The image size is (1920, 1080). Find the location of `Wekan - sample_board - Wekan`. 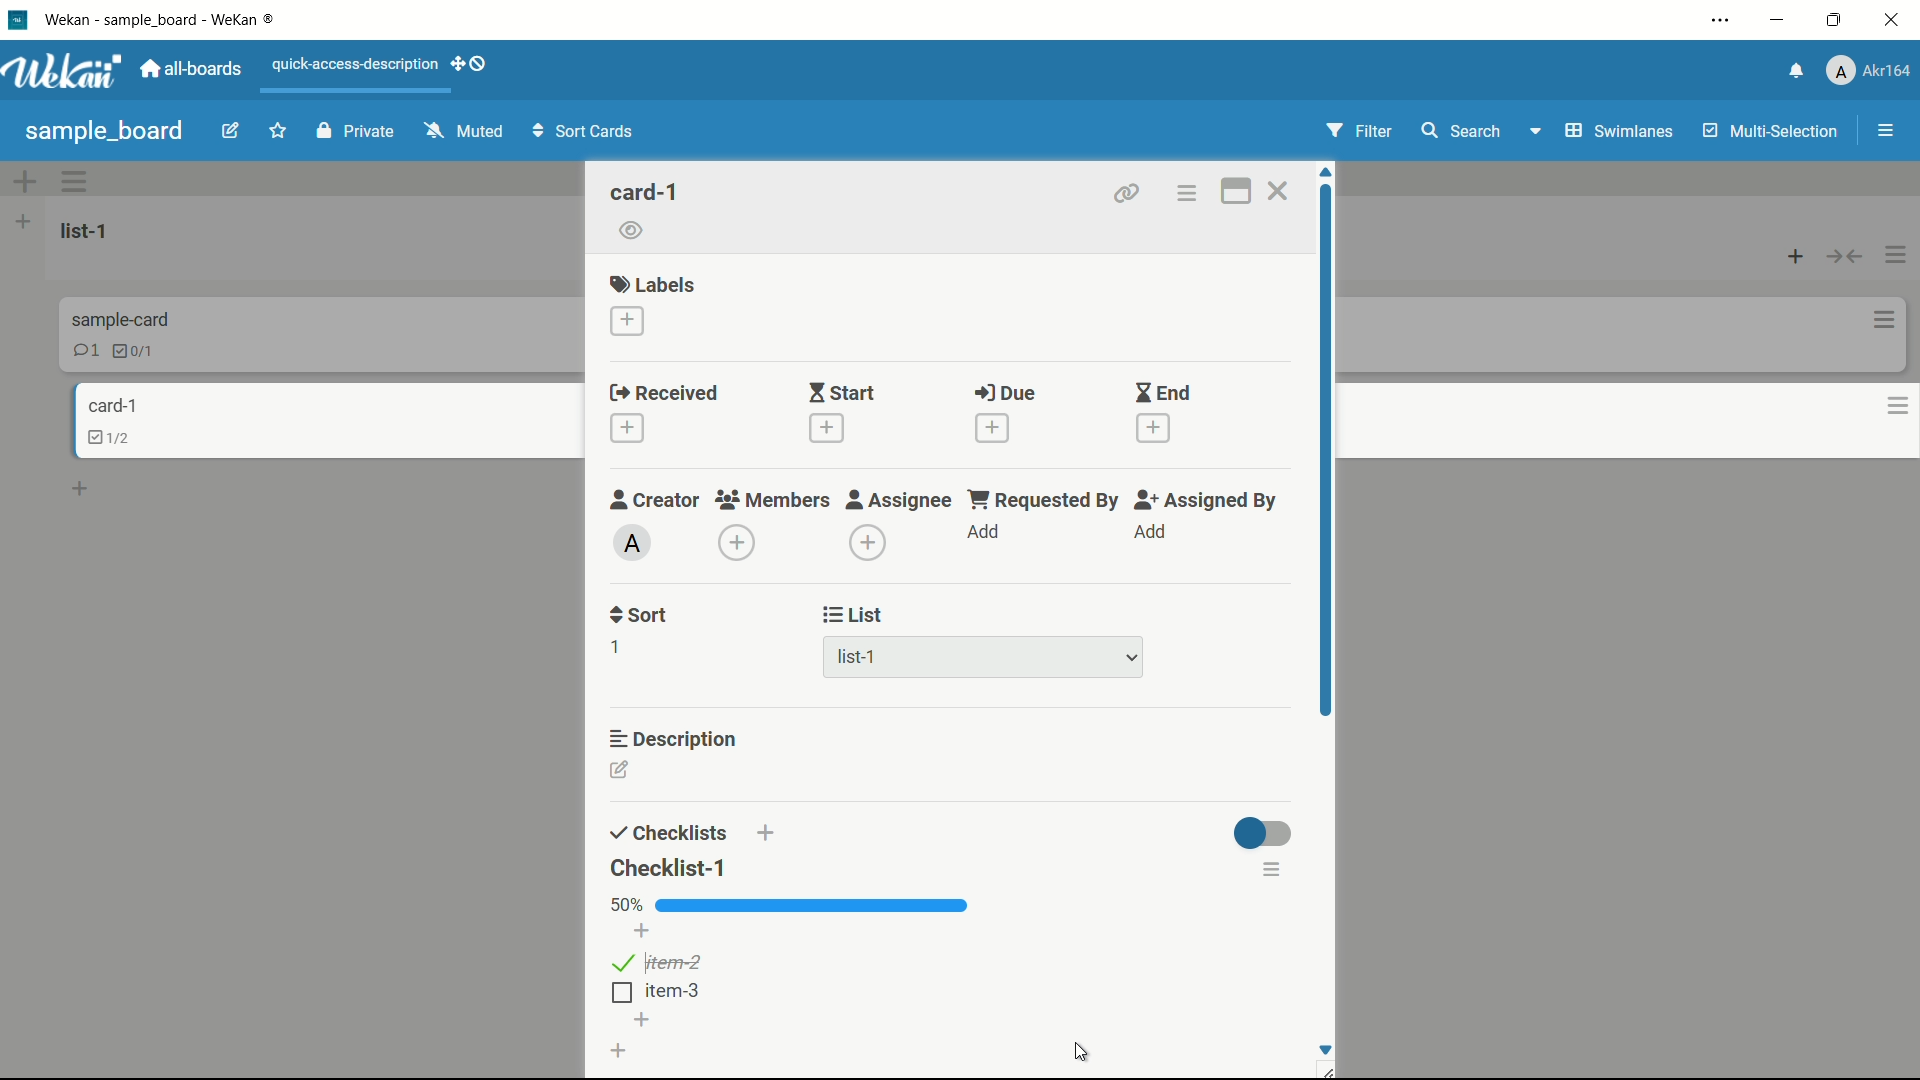

Wekan - sample_board - Wekan is located at coordinates (164, 20).